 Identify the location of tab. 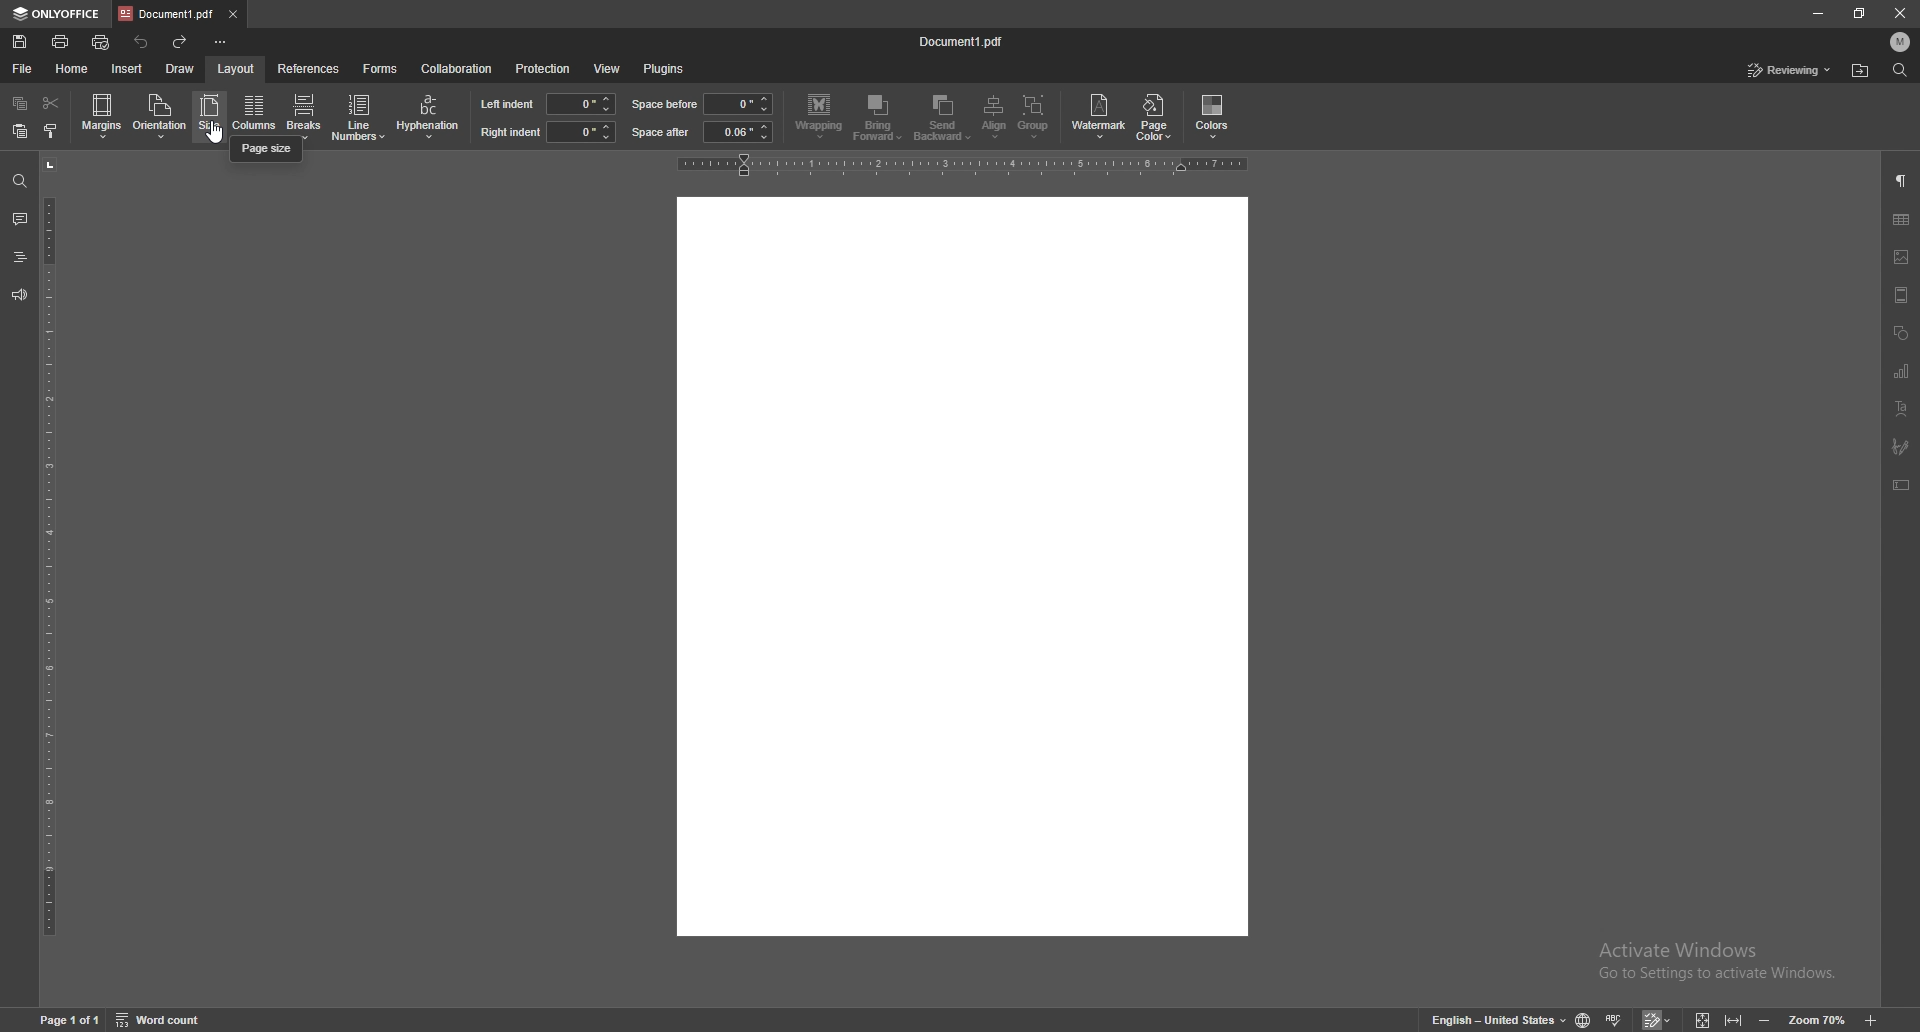
(166, 12).